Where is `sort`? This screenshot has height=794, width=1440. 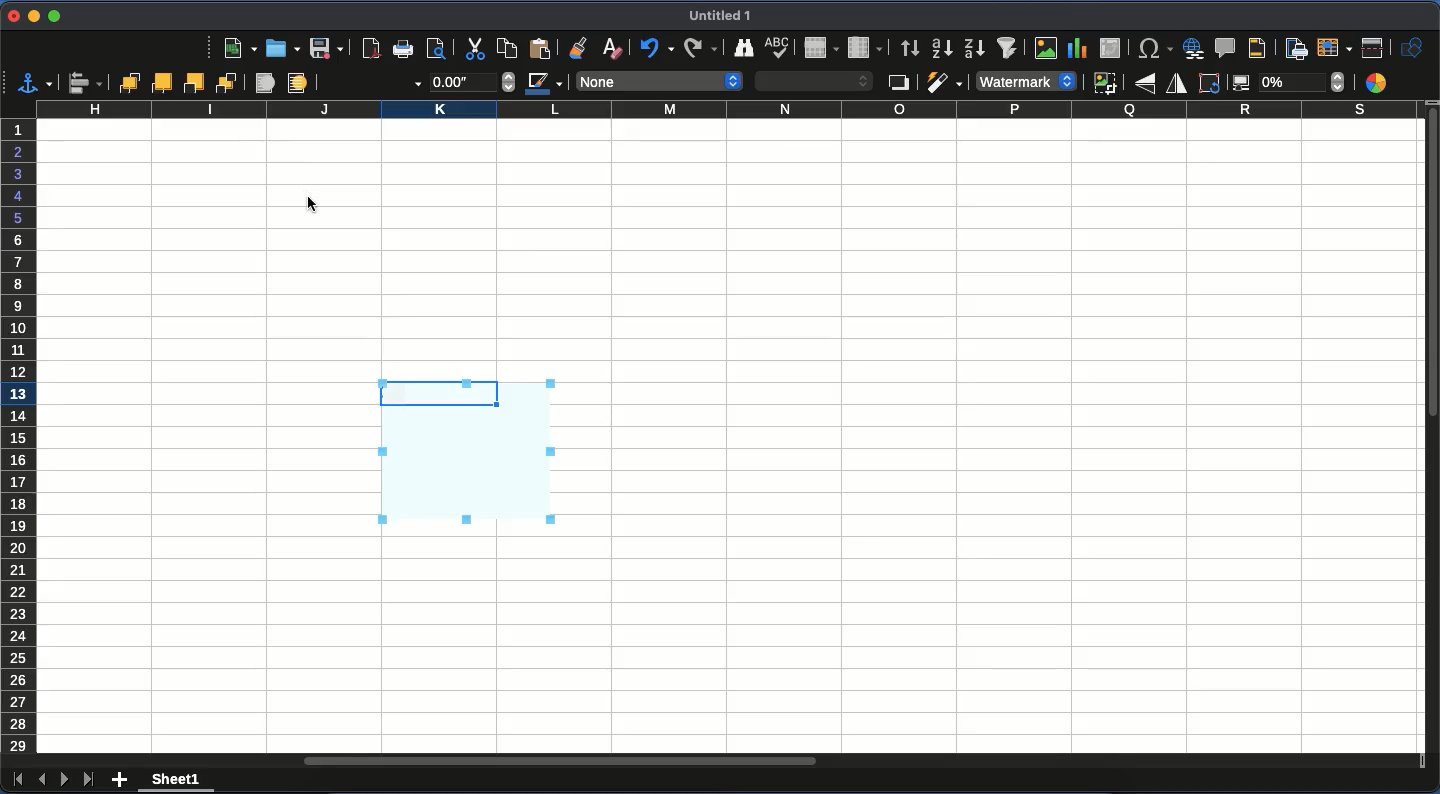 sort is located at coordinates (909, 47).